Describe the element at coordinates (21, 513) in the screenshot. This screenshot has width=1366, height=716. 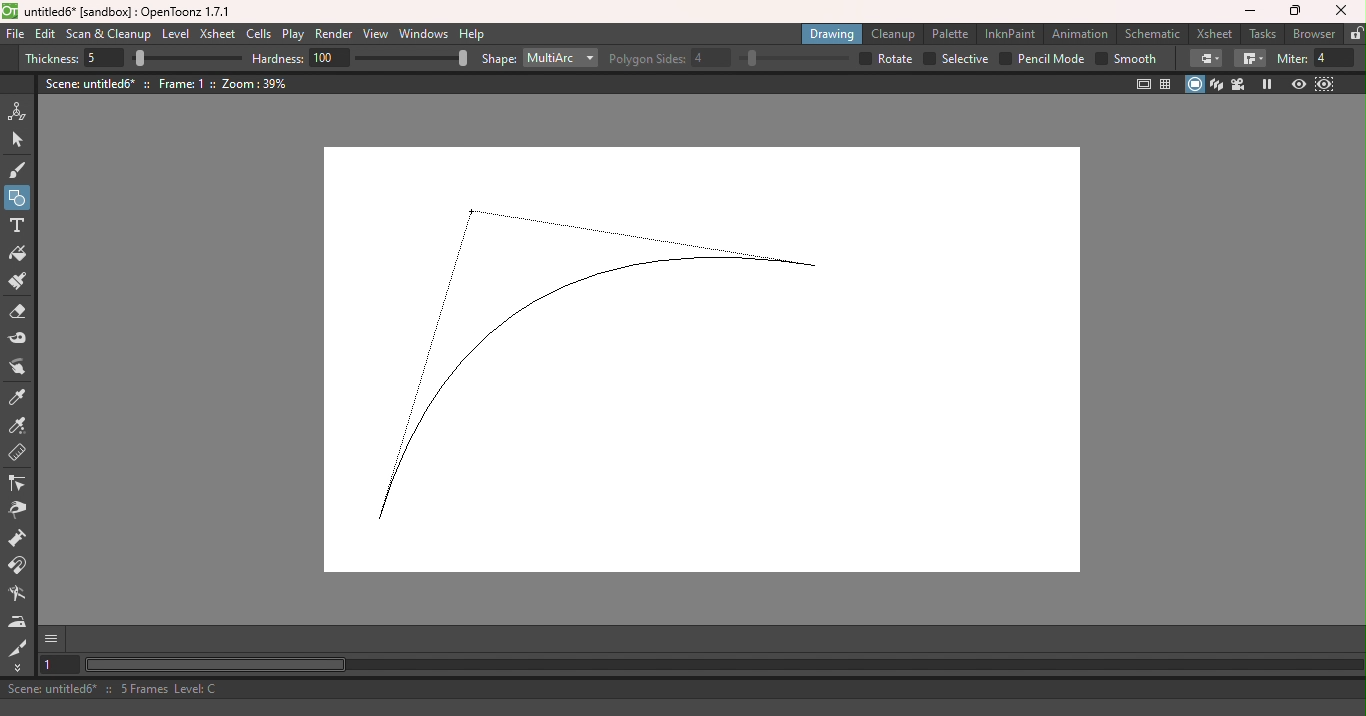
I see `Pinch tool` at that location.